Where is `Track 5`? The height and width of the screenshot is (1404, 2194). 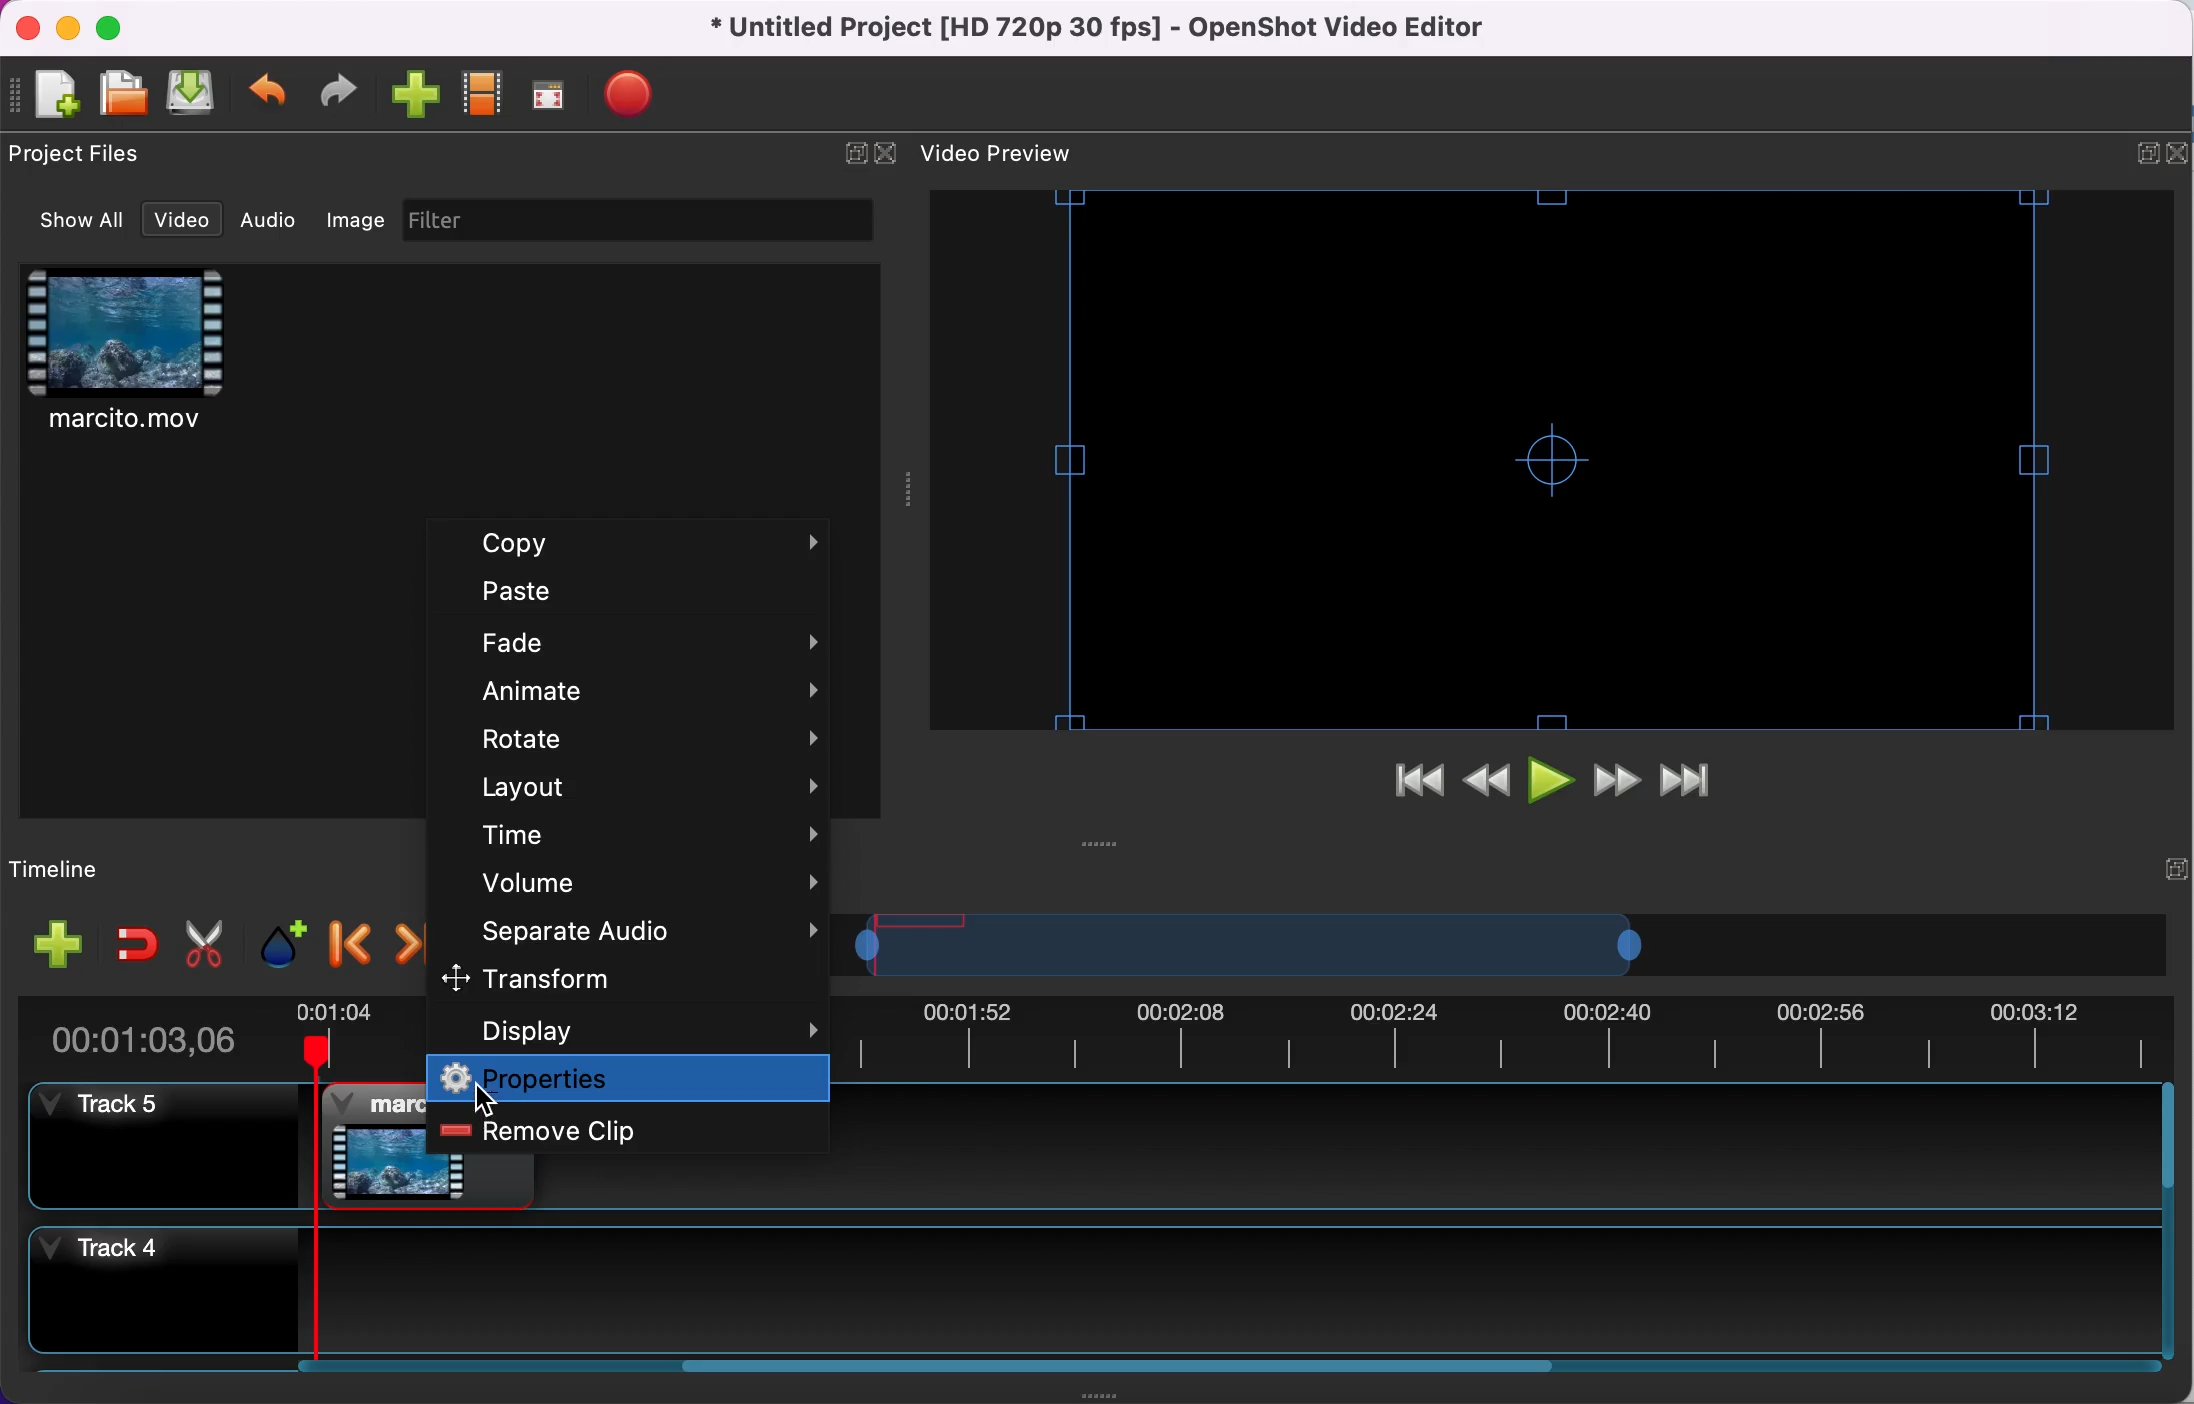 Track 5 is located at coordinates (1495, 1147).